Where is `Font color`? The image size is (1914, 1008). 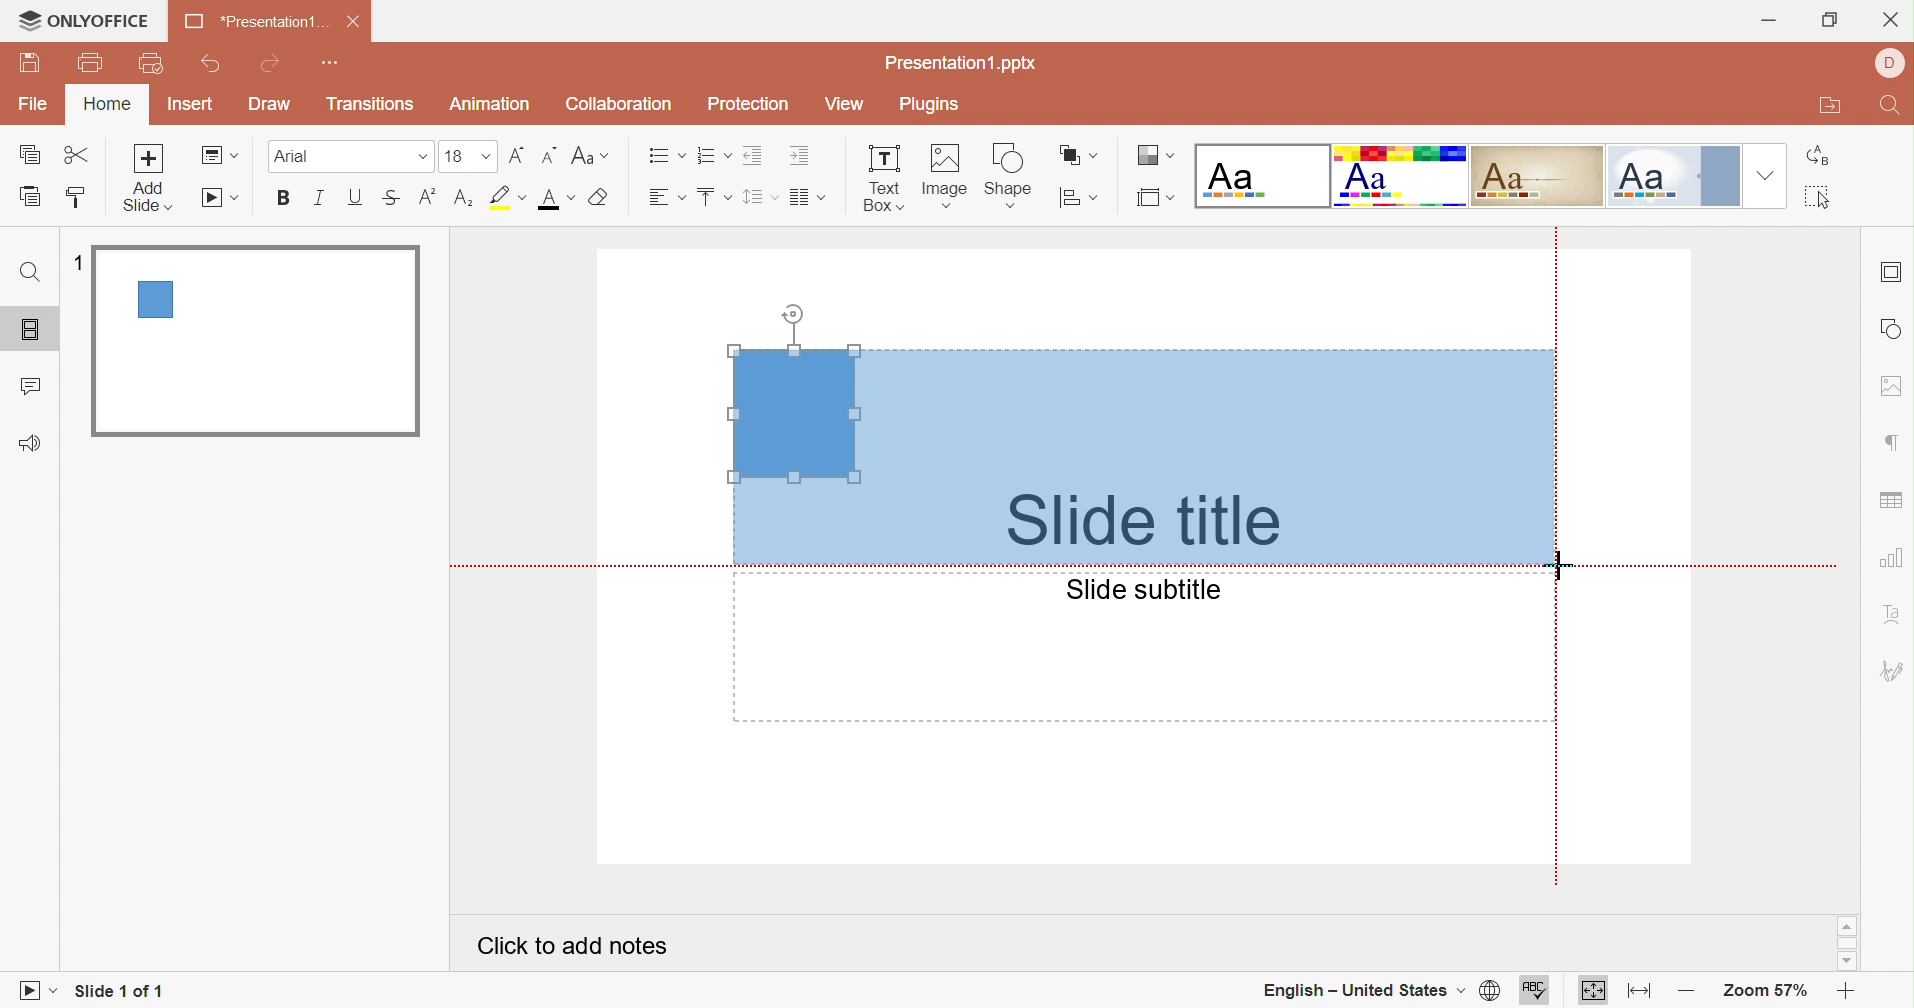 Font color is located at coordinates (558, 199).